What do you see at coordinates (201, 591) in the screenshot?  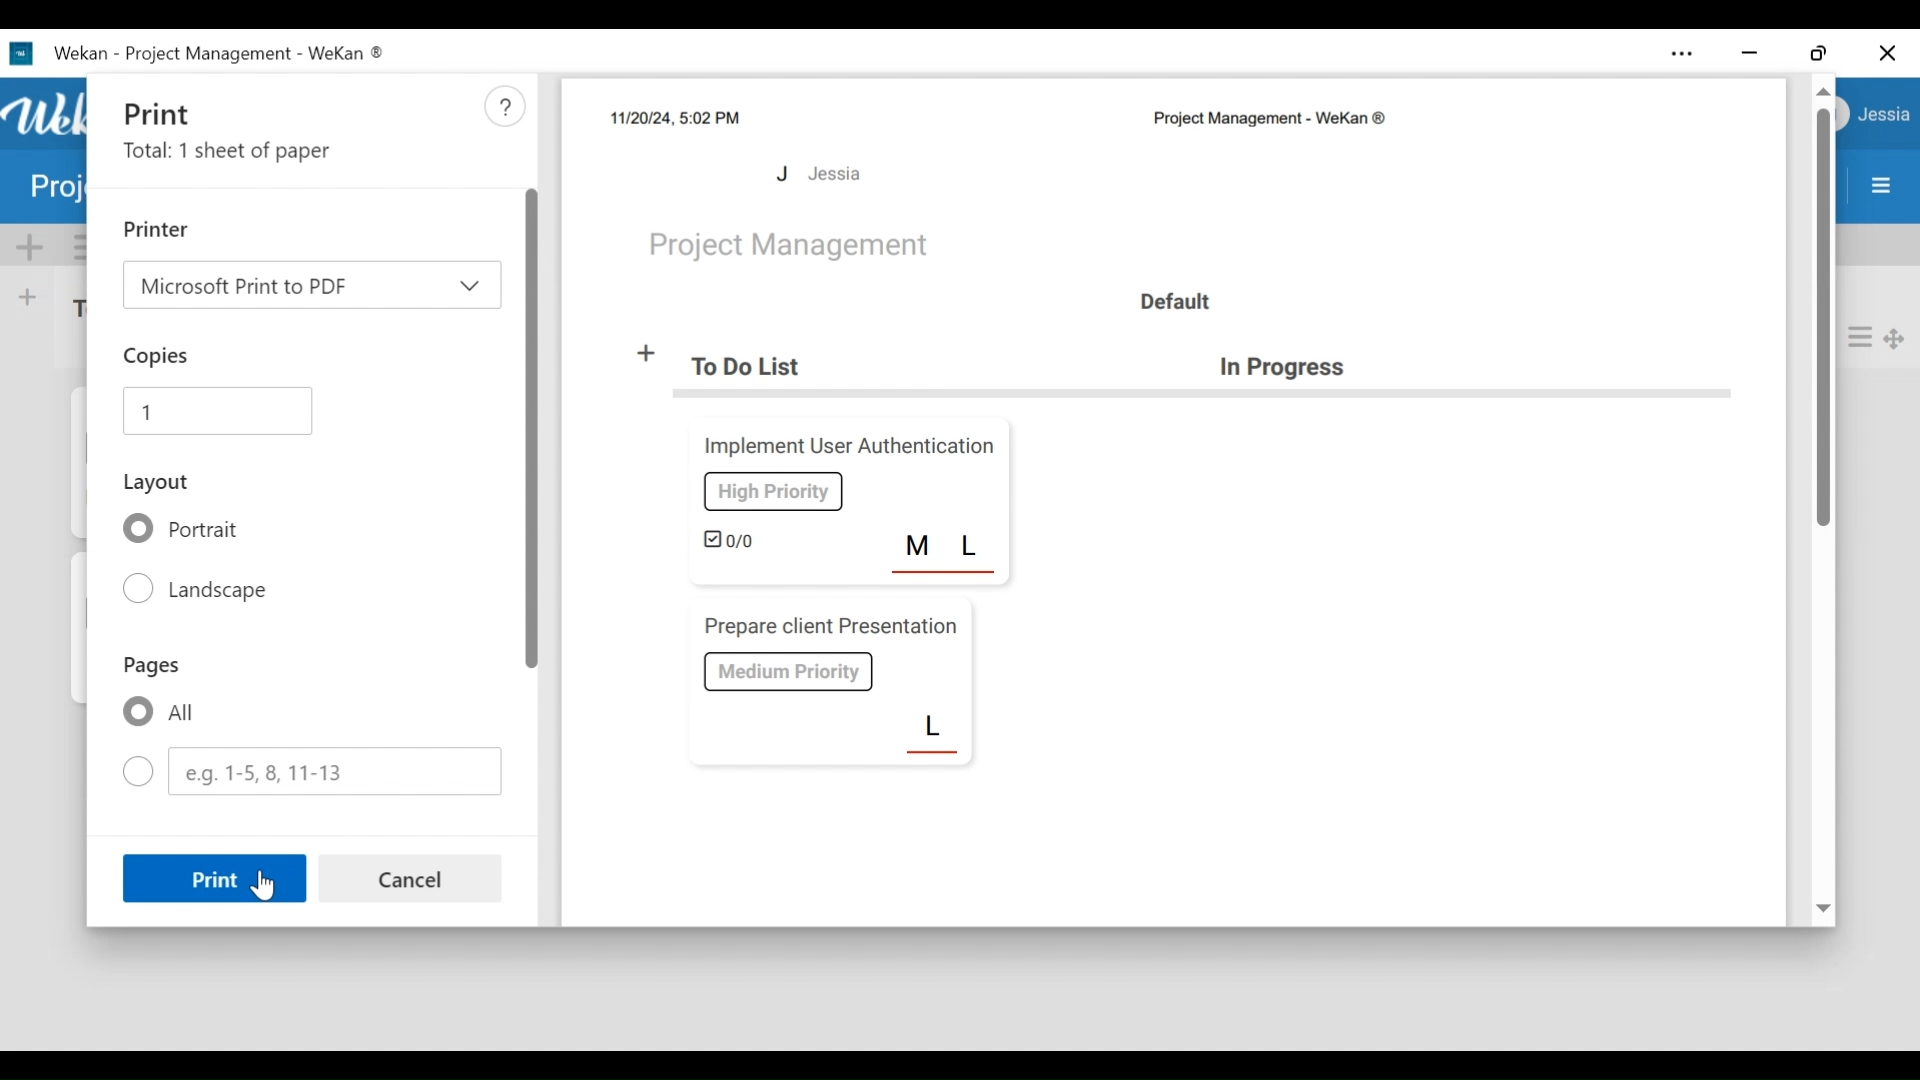 I see `(un)select landscape` at bounding box center [201, 591].